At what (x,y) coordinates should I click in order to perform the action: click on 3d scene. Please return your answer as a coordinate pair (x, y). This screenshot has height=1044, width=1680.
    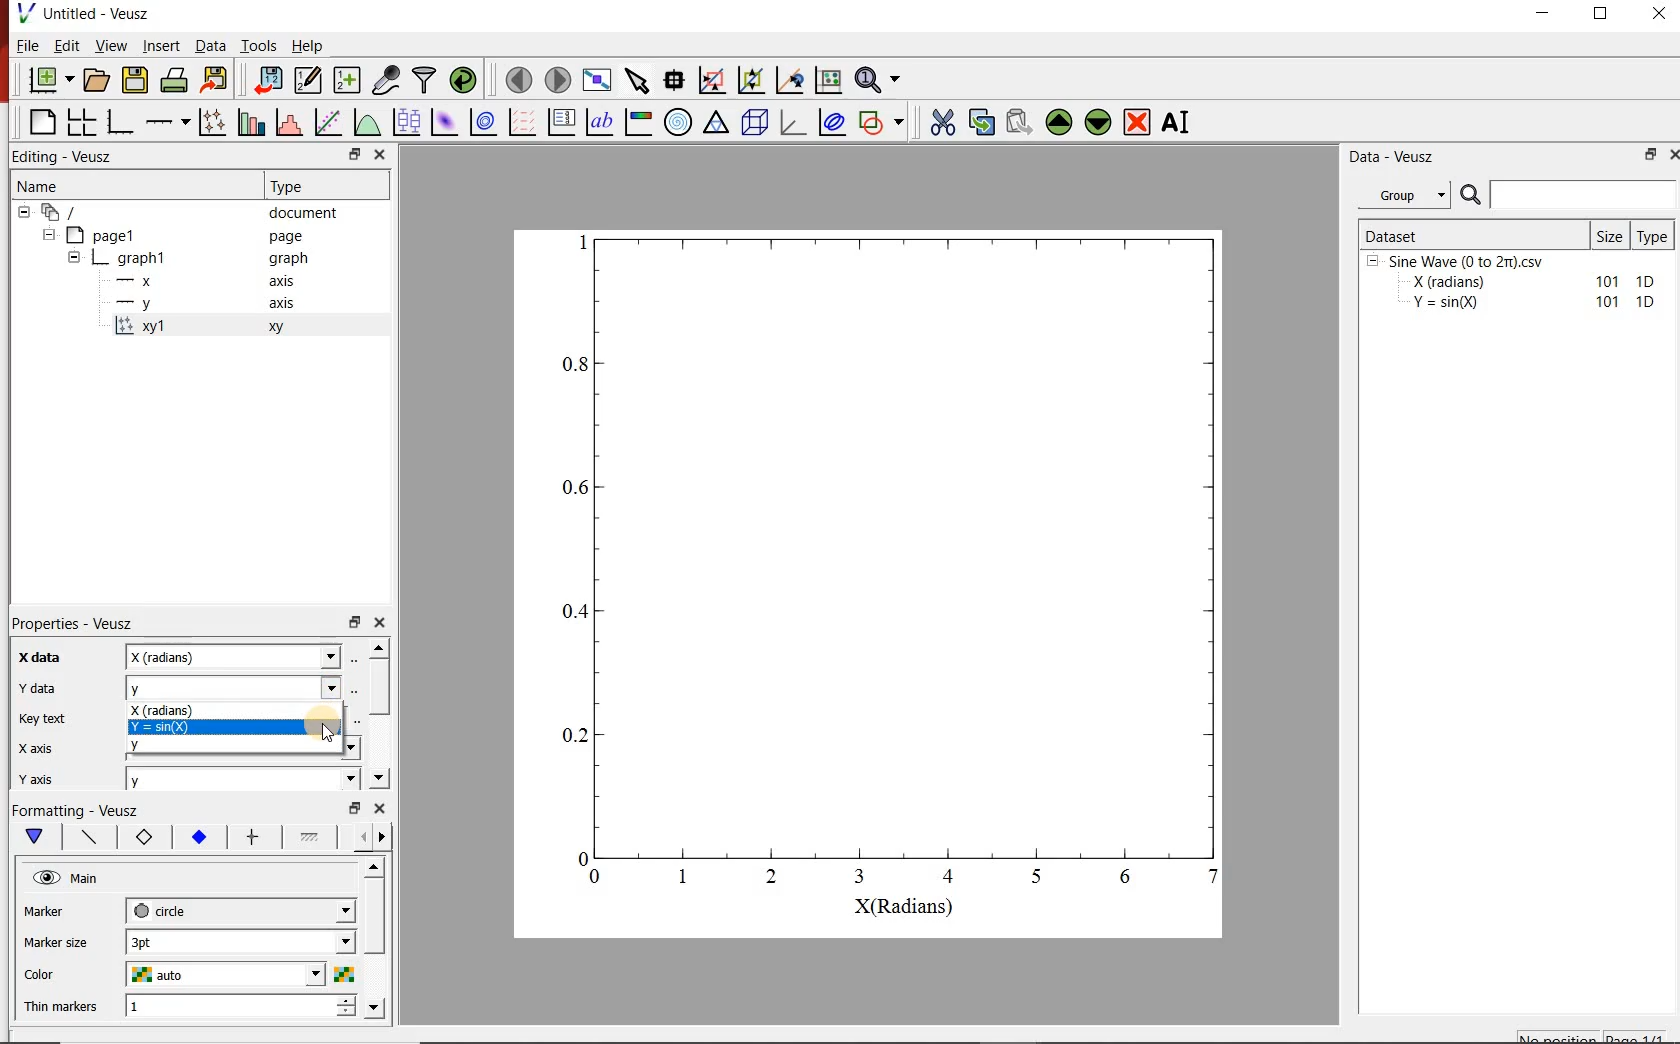
    Looking at the image, I should click on (755, 122).